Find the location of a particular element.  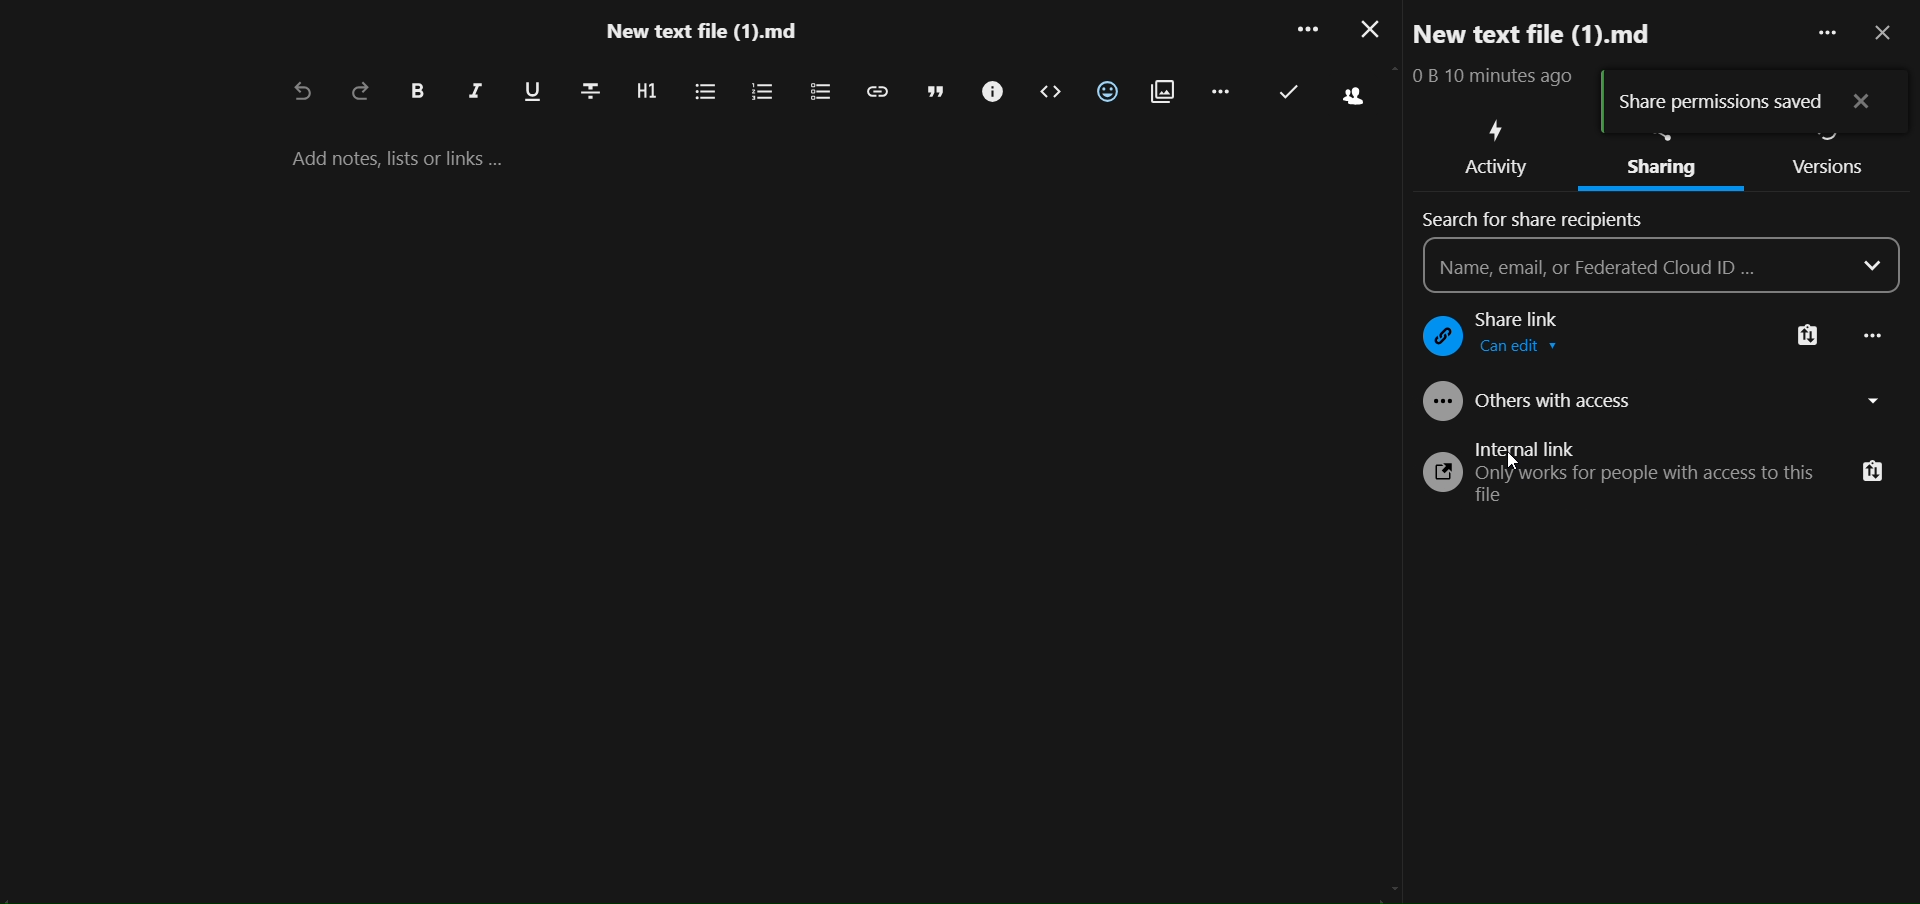

to do list is located at coordinates (818, 93).